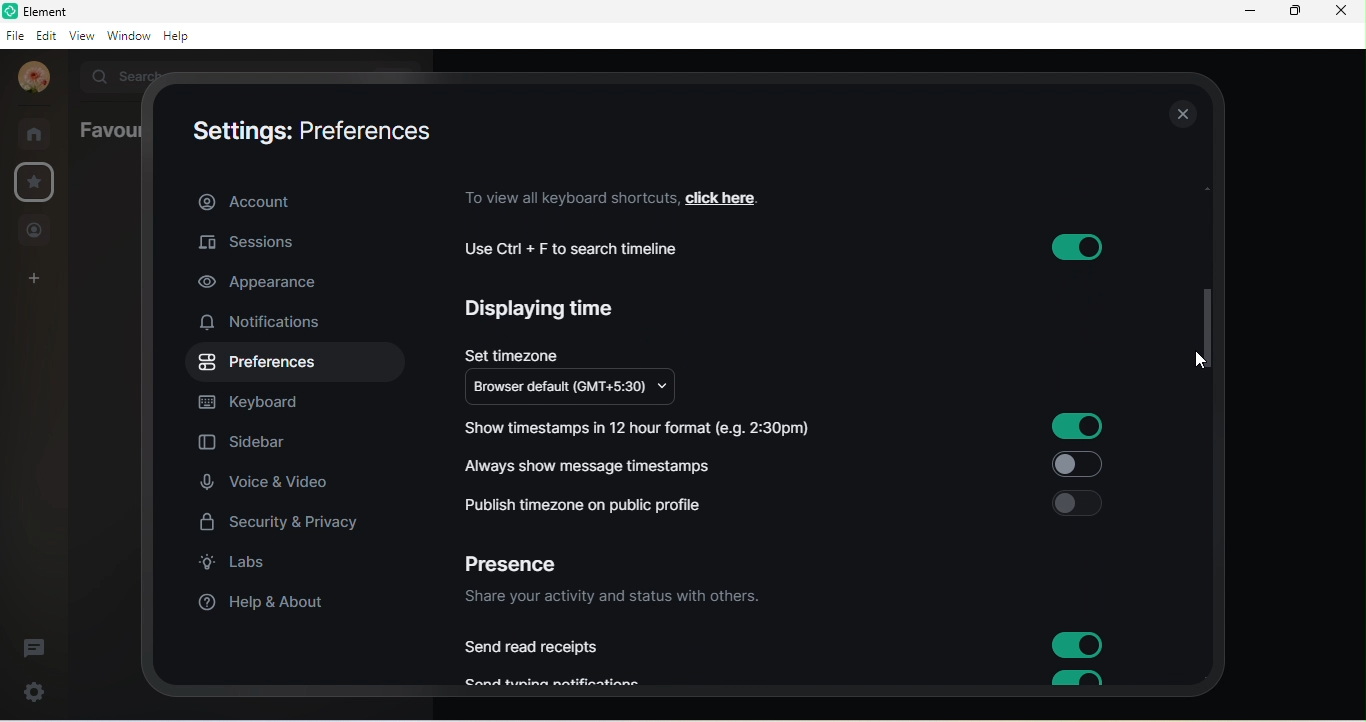 This screenshot has width=1366, height=722. Describe the element at coordinates (1078, 427) in the screenshot. I see `button` at that location.